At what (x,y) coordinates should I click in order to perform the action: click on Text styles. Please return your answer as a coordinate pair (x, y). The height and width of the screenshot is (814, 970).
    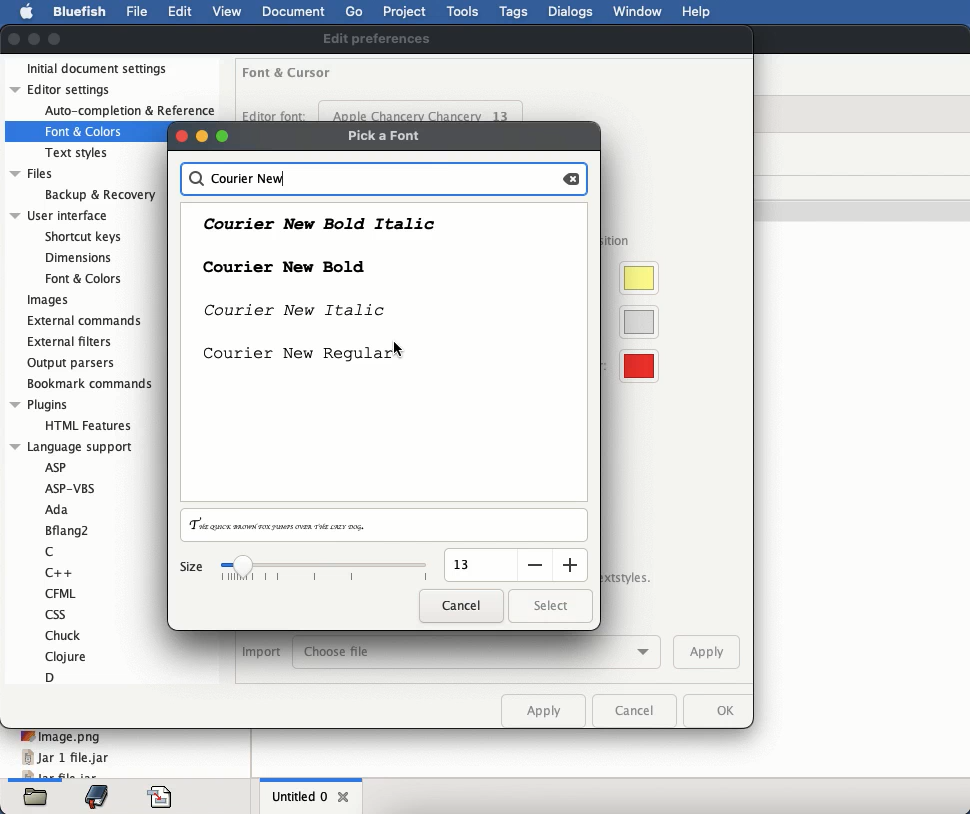
    Looking at the image, I should click on (76, 153).